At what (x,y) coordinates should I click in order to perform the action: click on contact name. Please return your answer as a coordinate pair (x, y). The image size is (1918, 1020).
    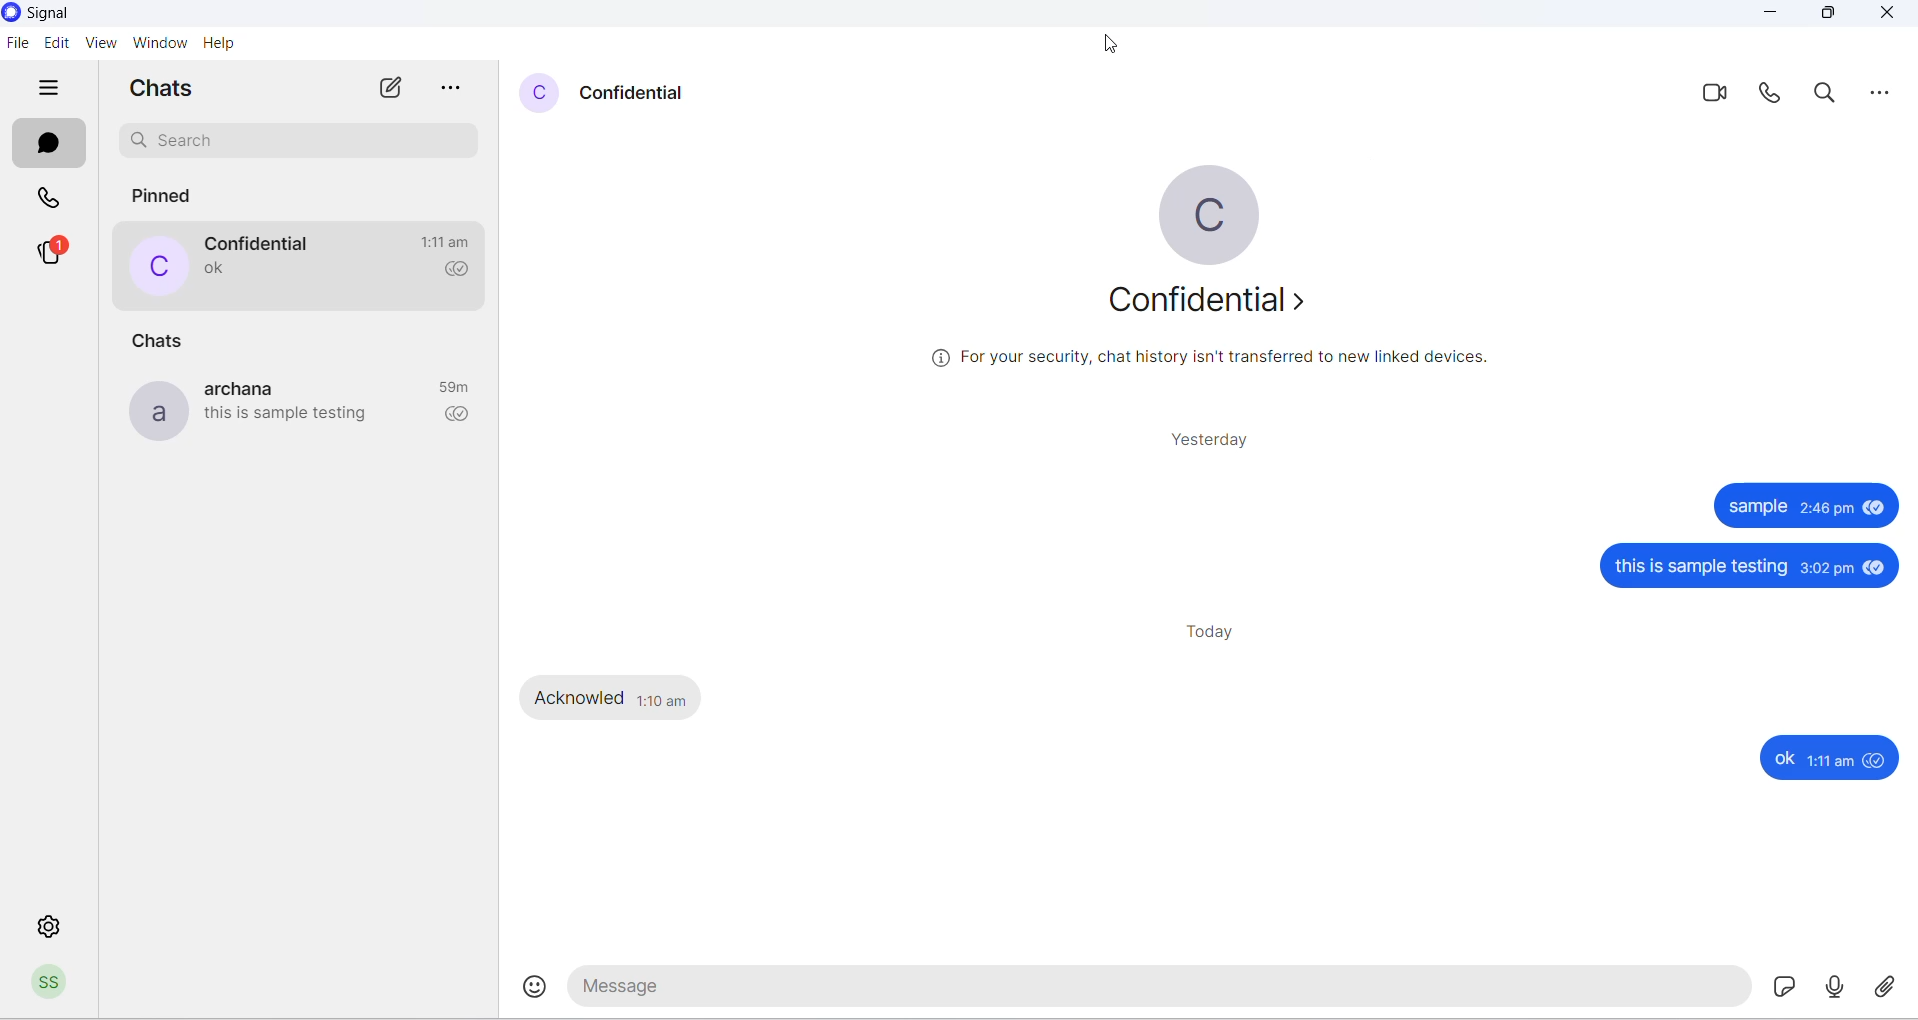
    Looking at the image, I should click on (640, 95).